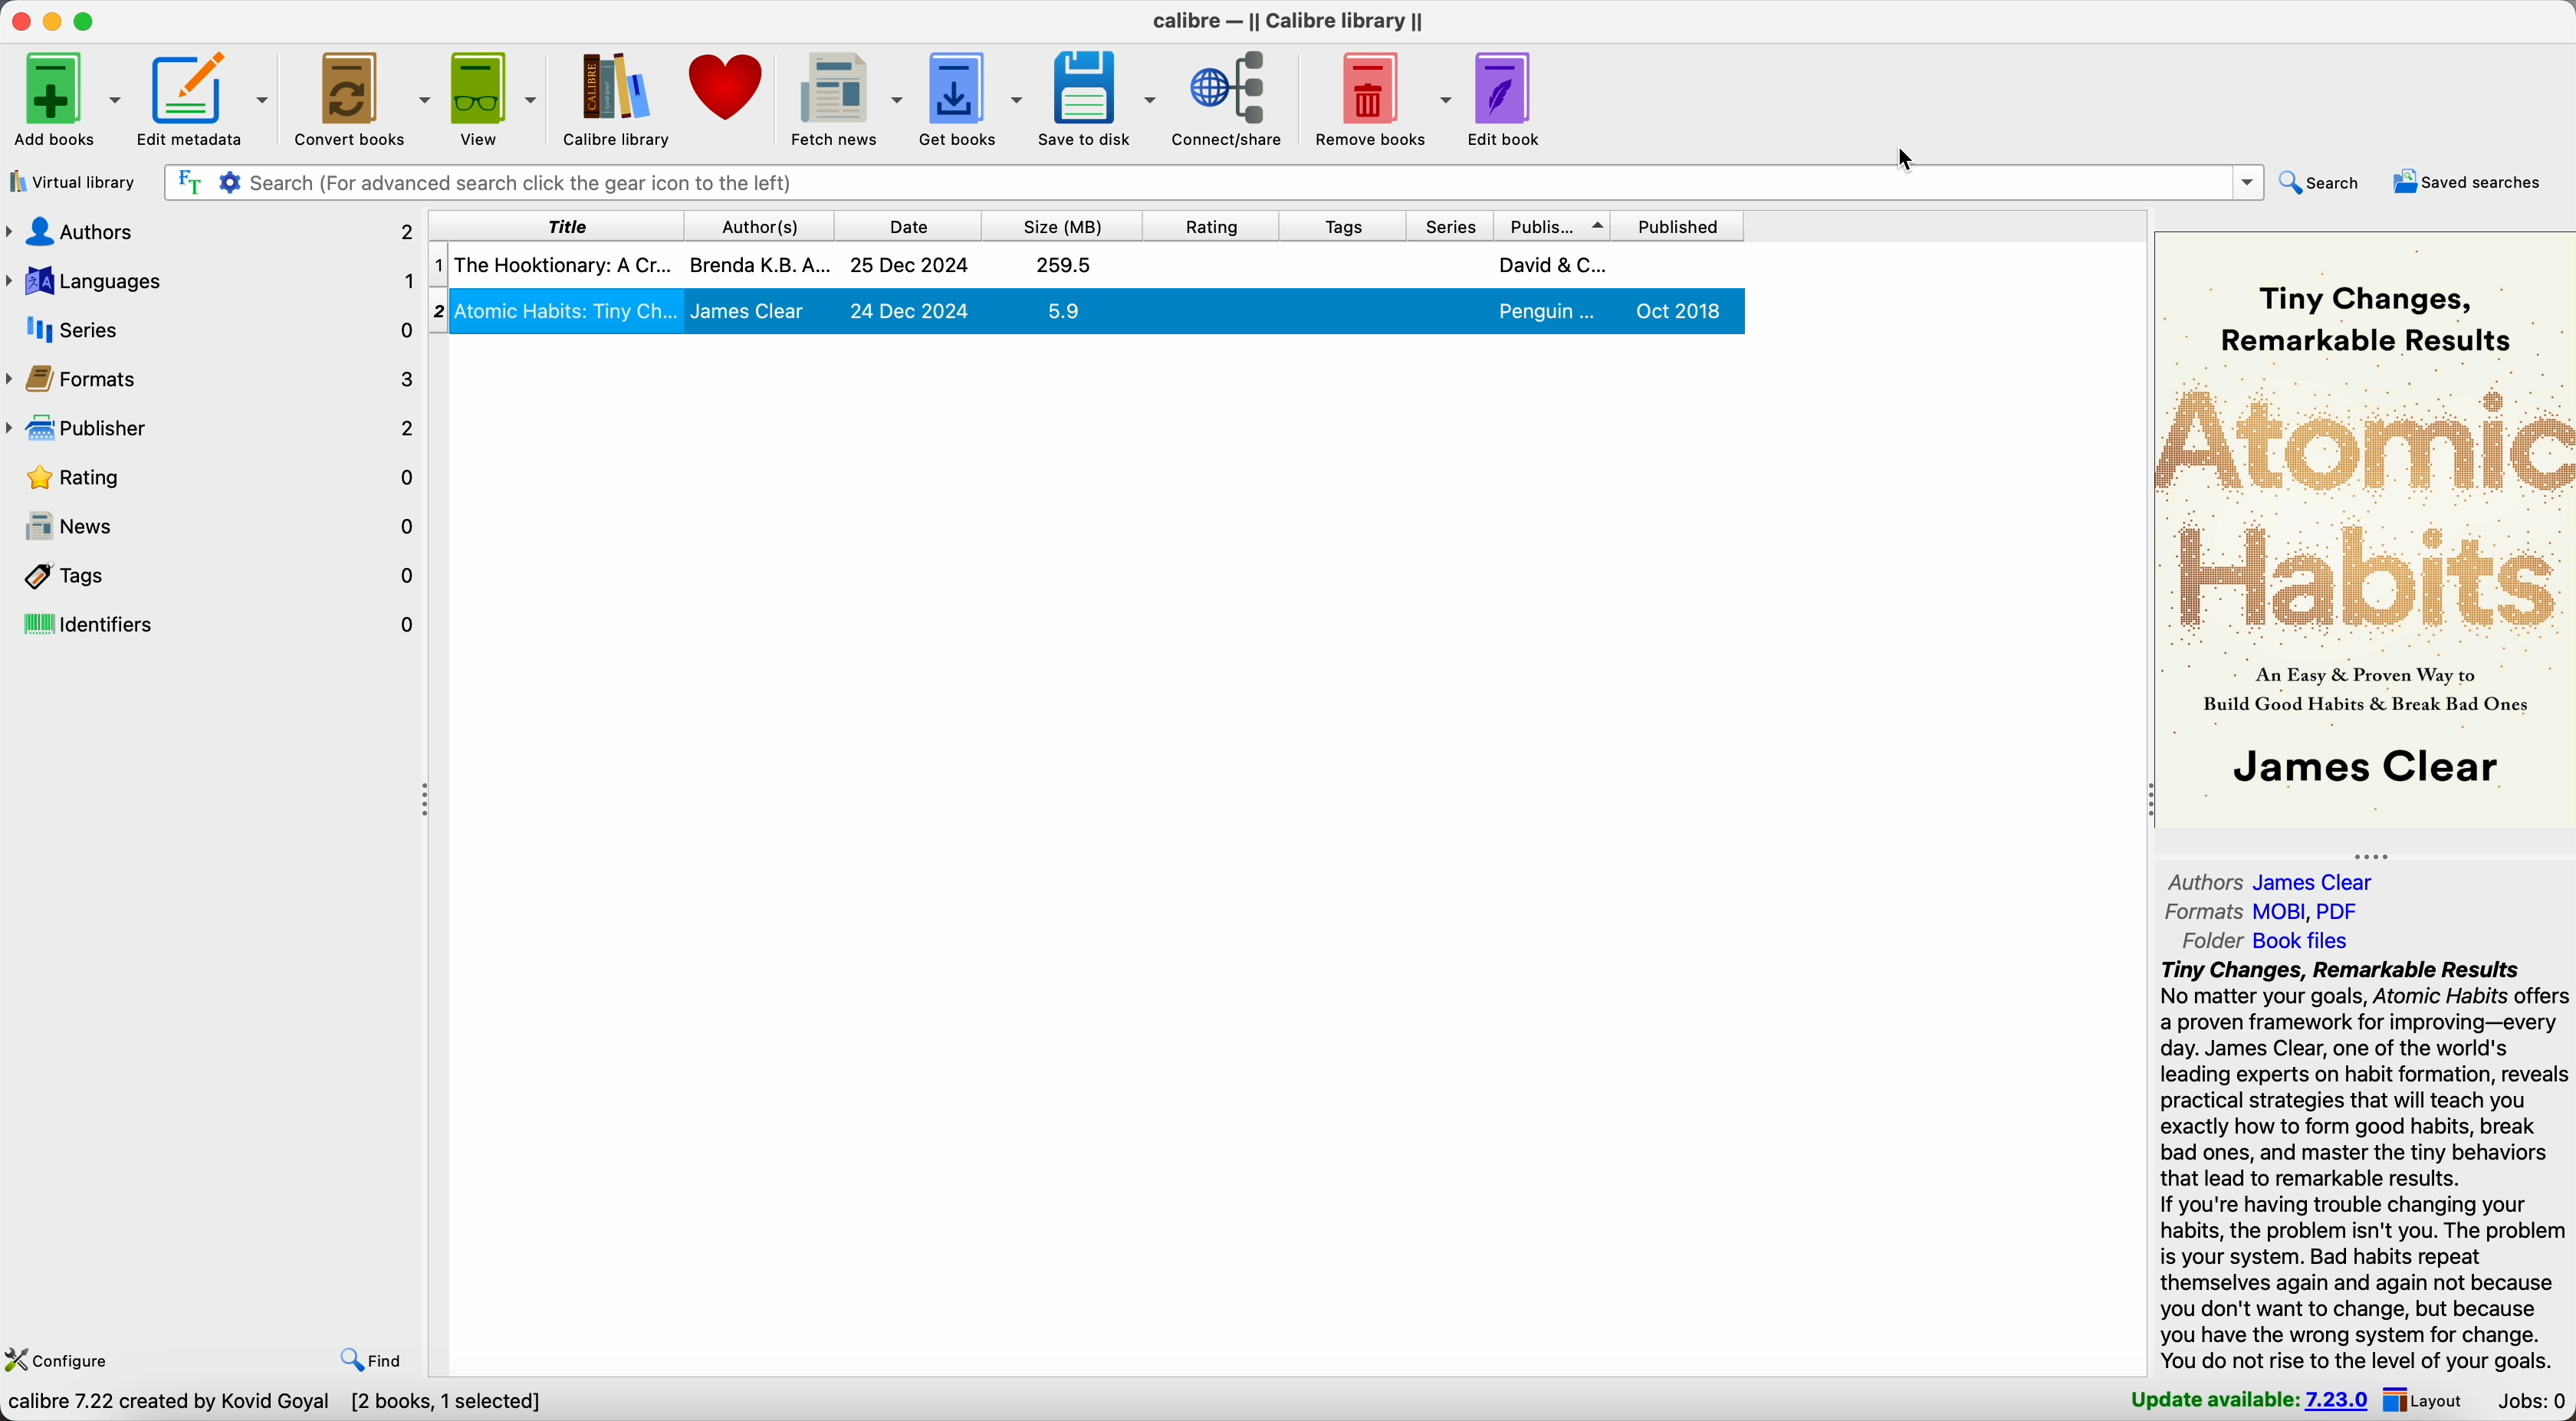 This screenshot has height=1421, width=2576. Describe the element at coordinates (552, 224) in the screenshot. I see `title` at that location.